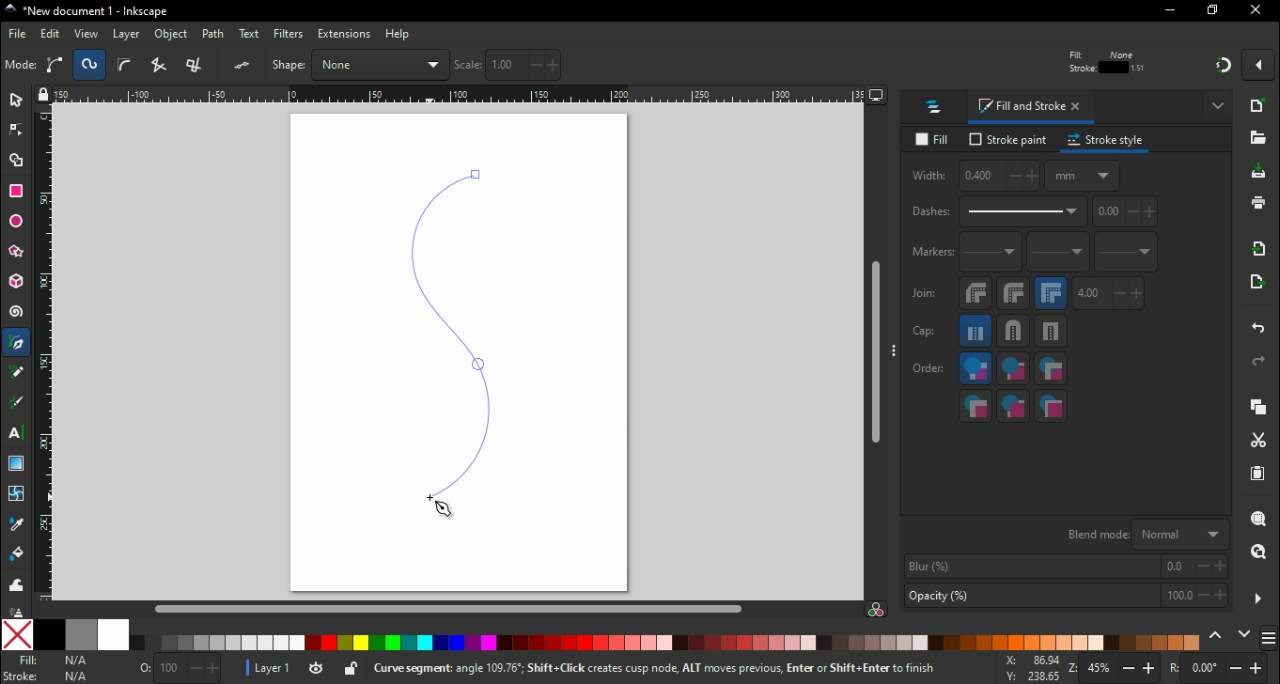  Describe the element at coordinates (448, 608) in the screenshot. I see `scroll bar` at that location.